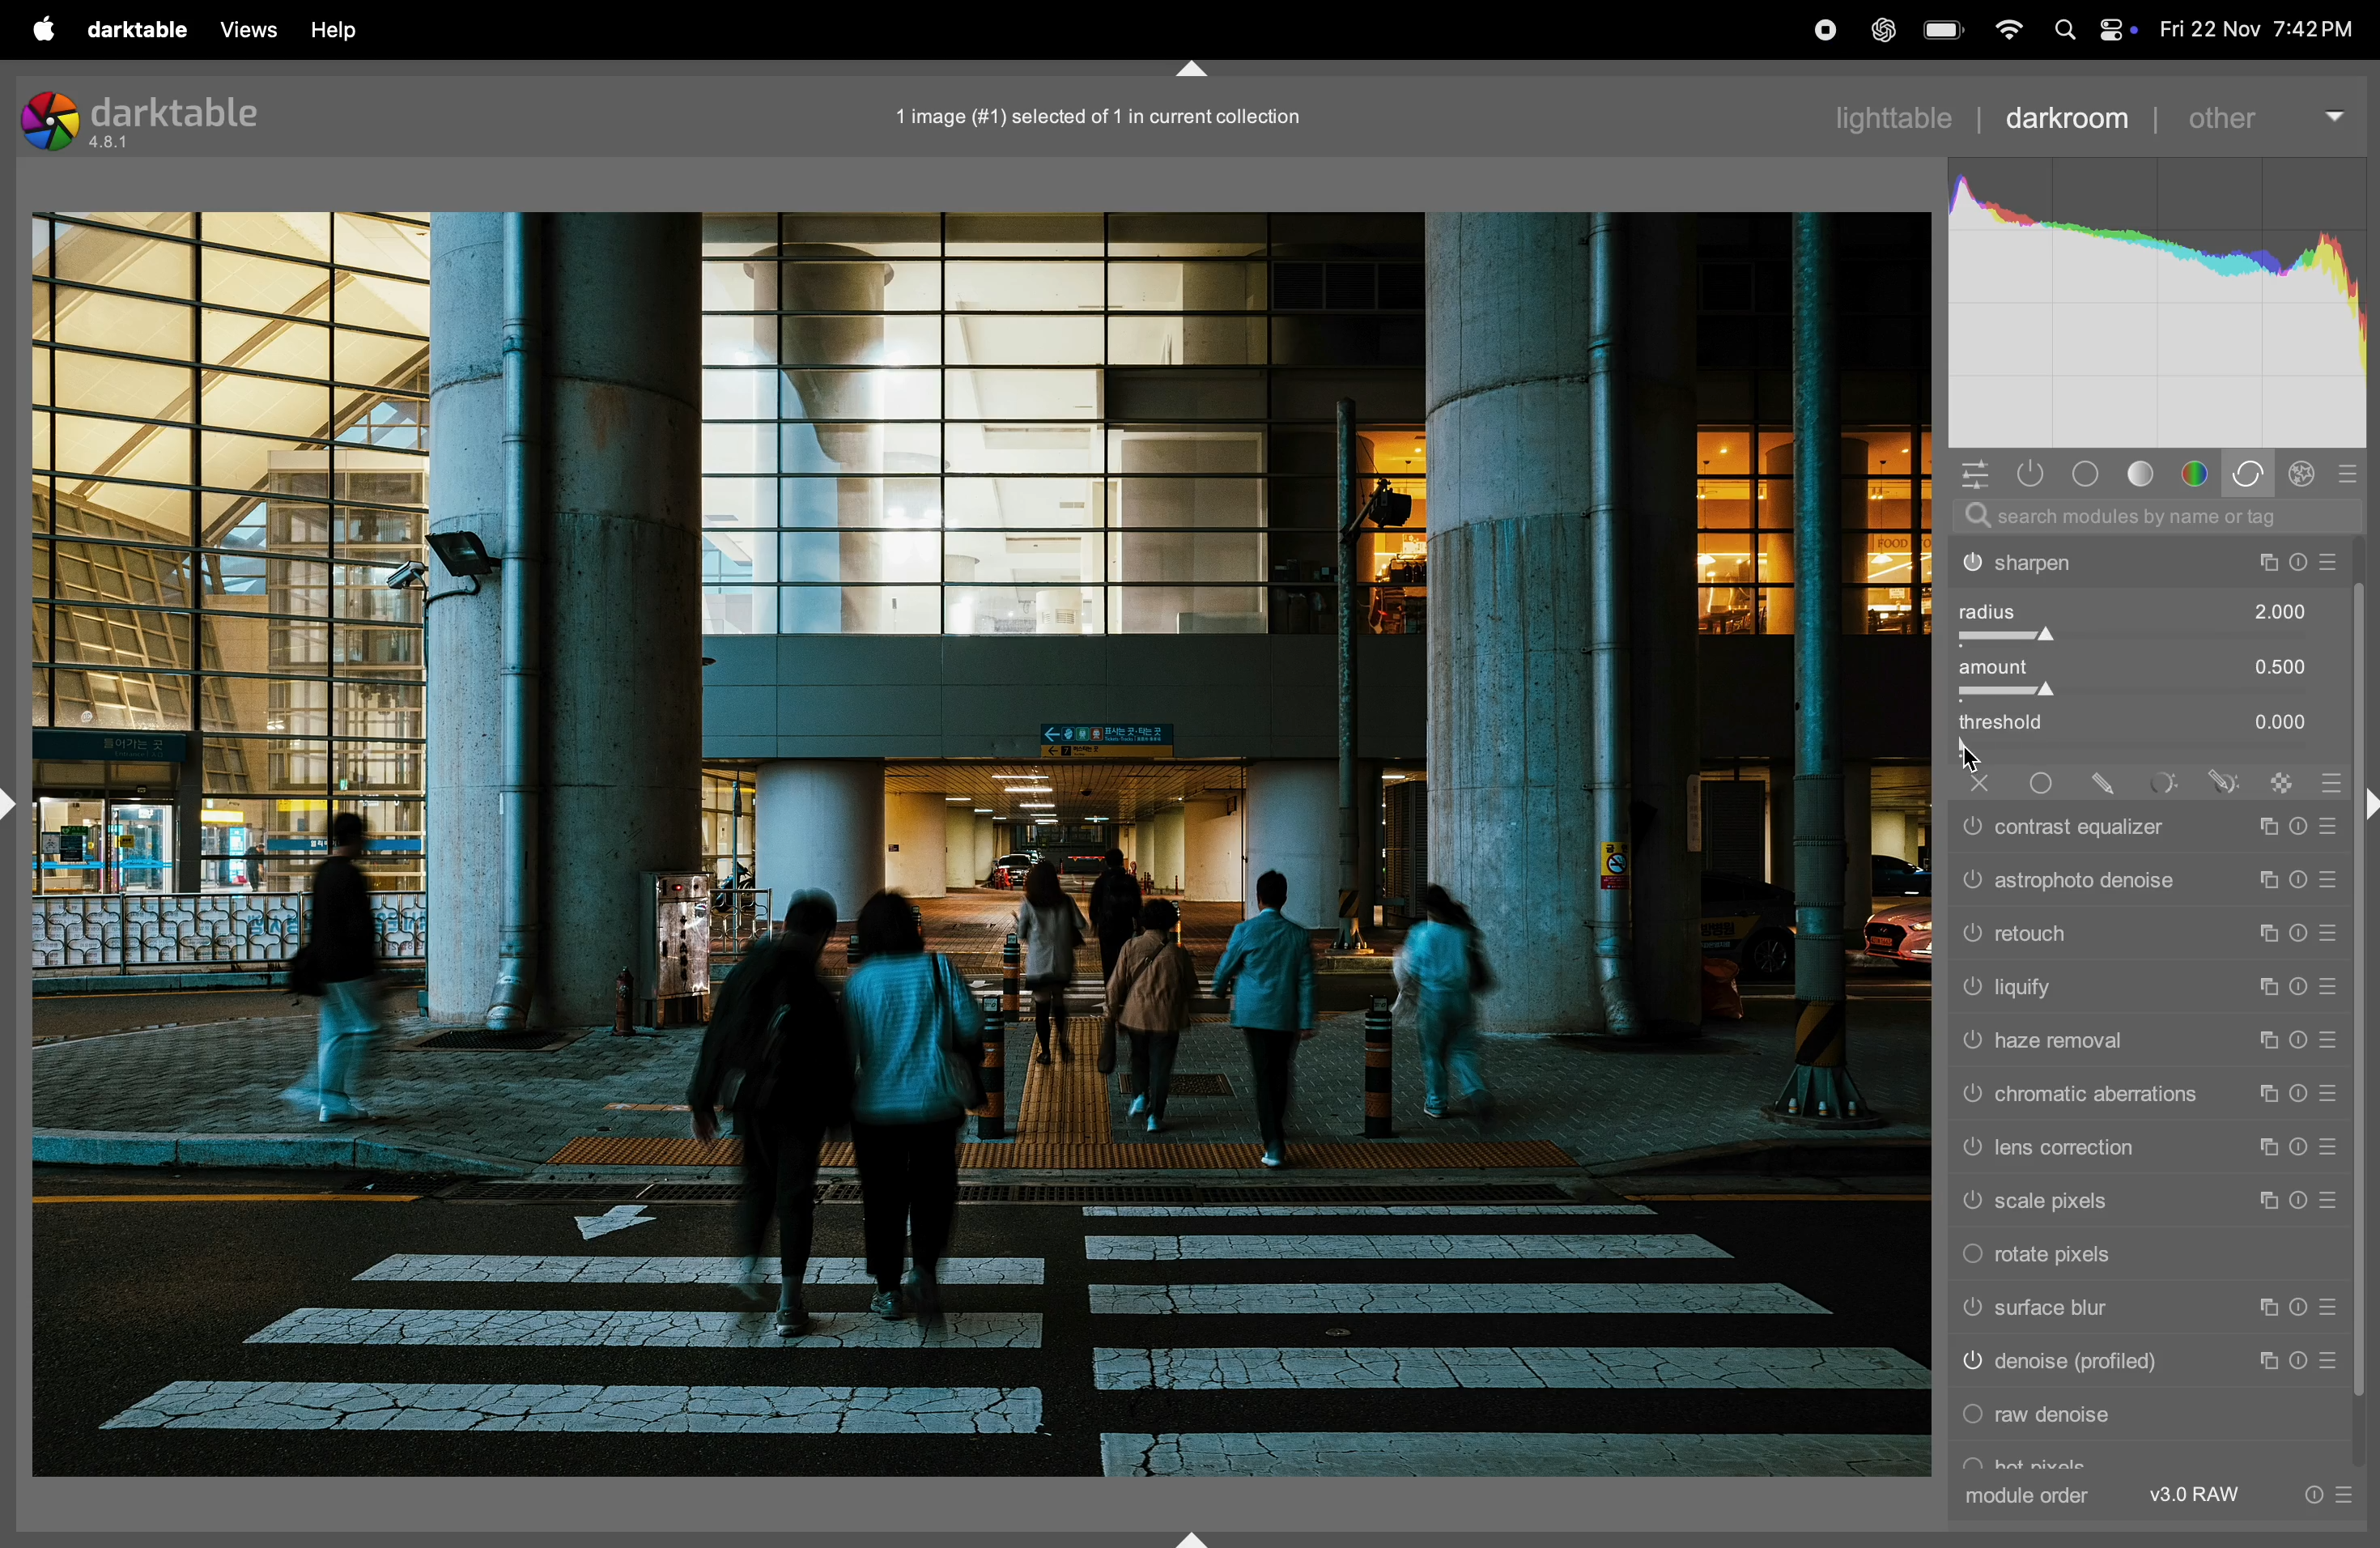 This screenshot has width=2380, height=1548. I want to click on uniformly, so click(2049, 783).